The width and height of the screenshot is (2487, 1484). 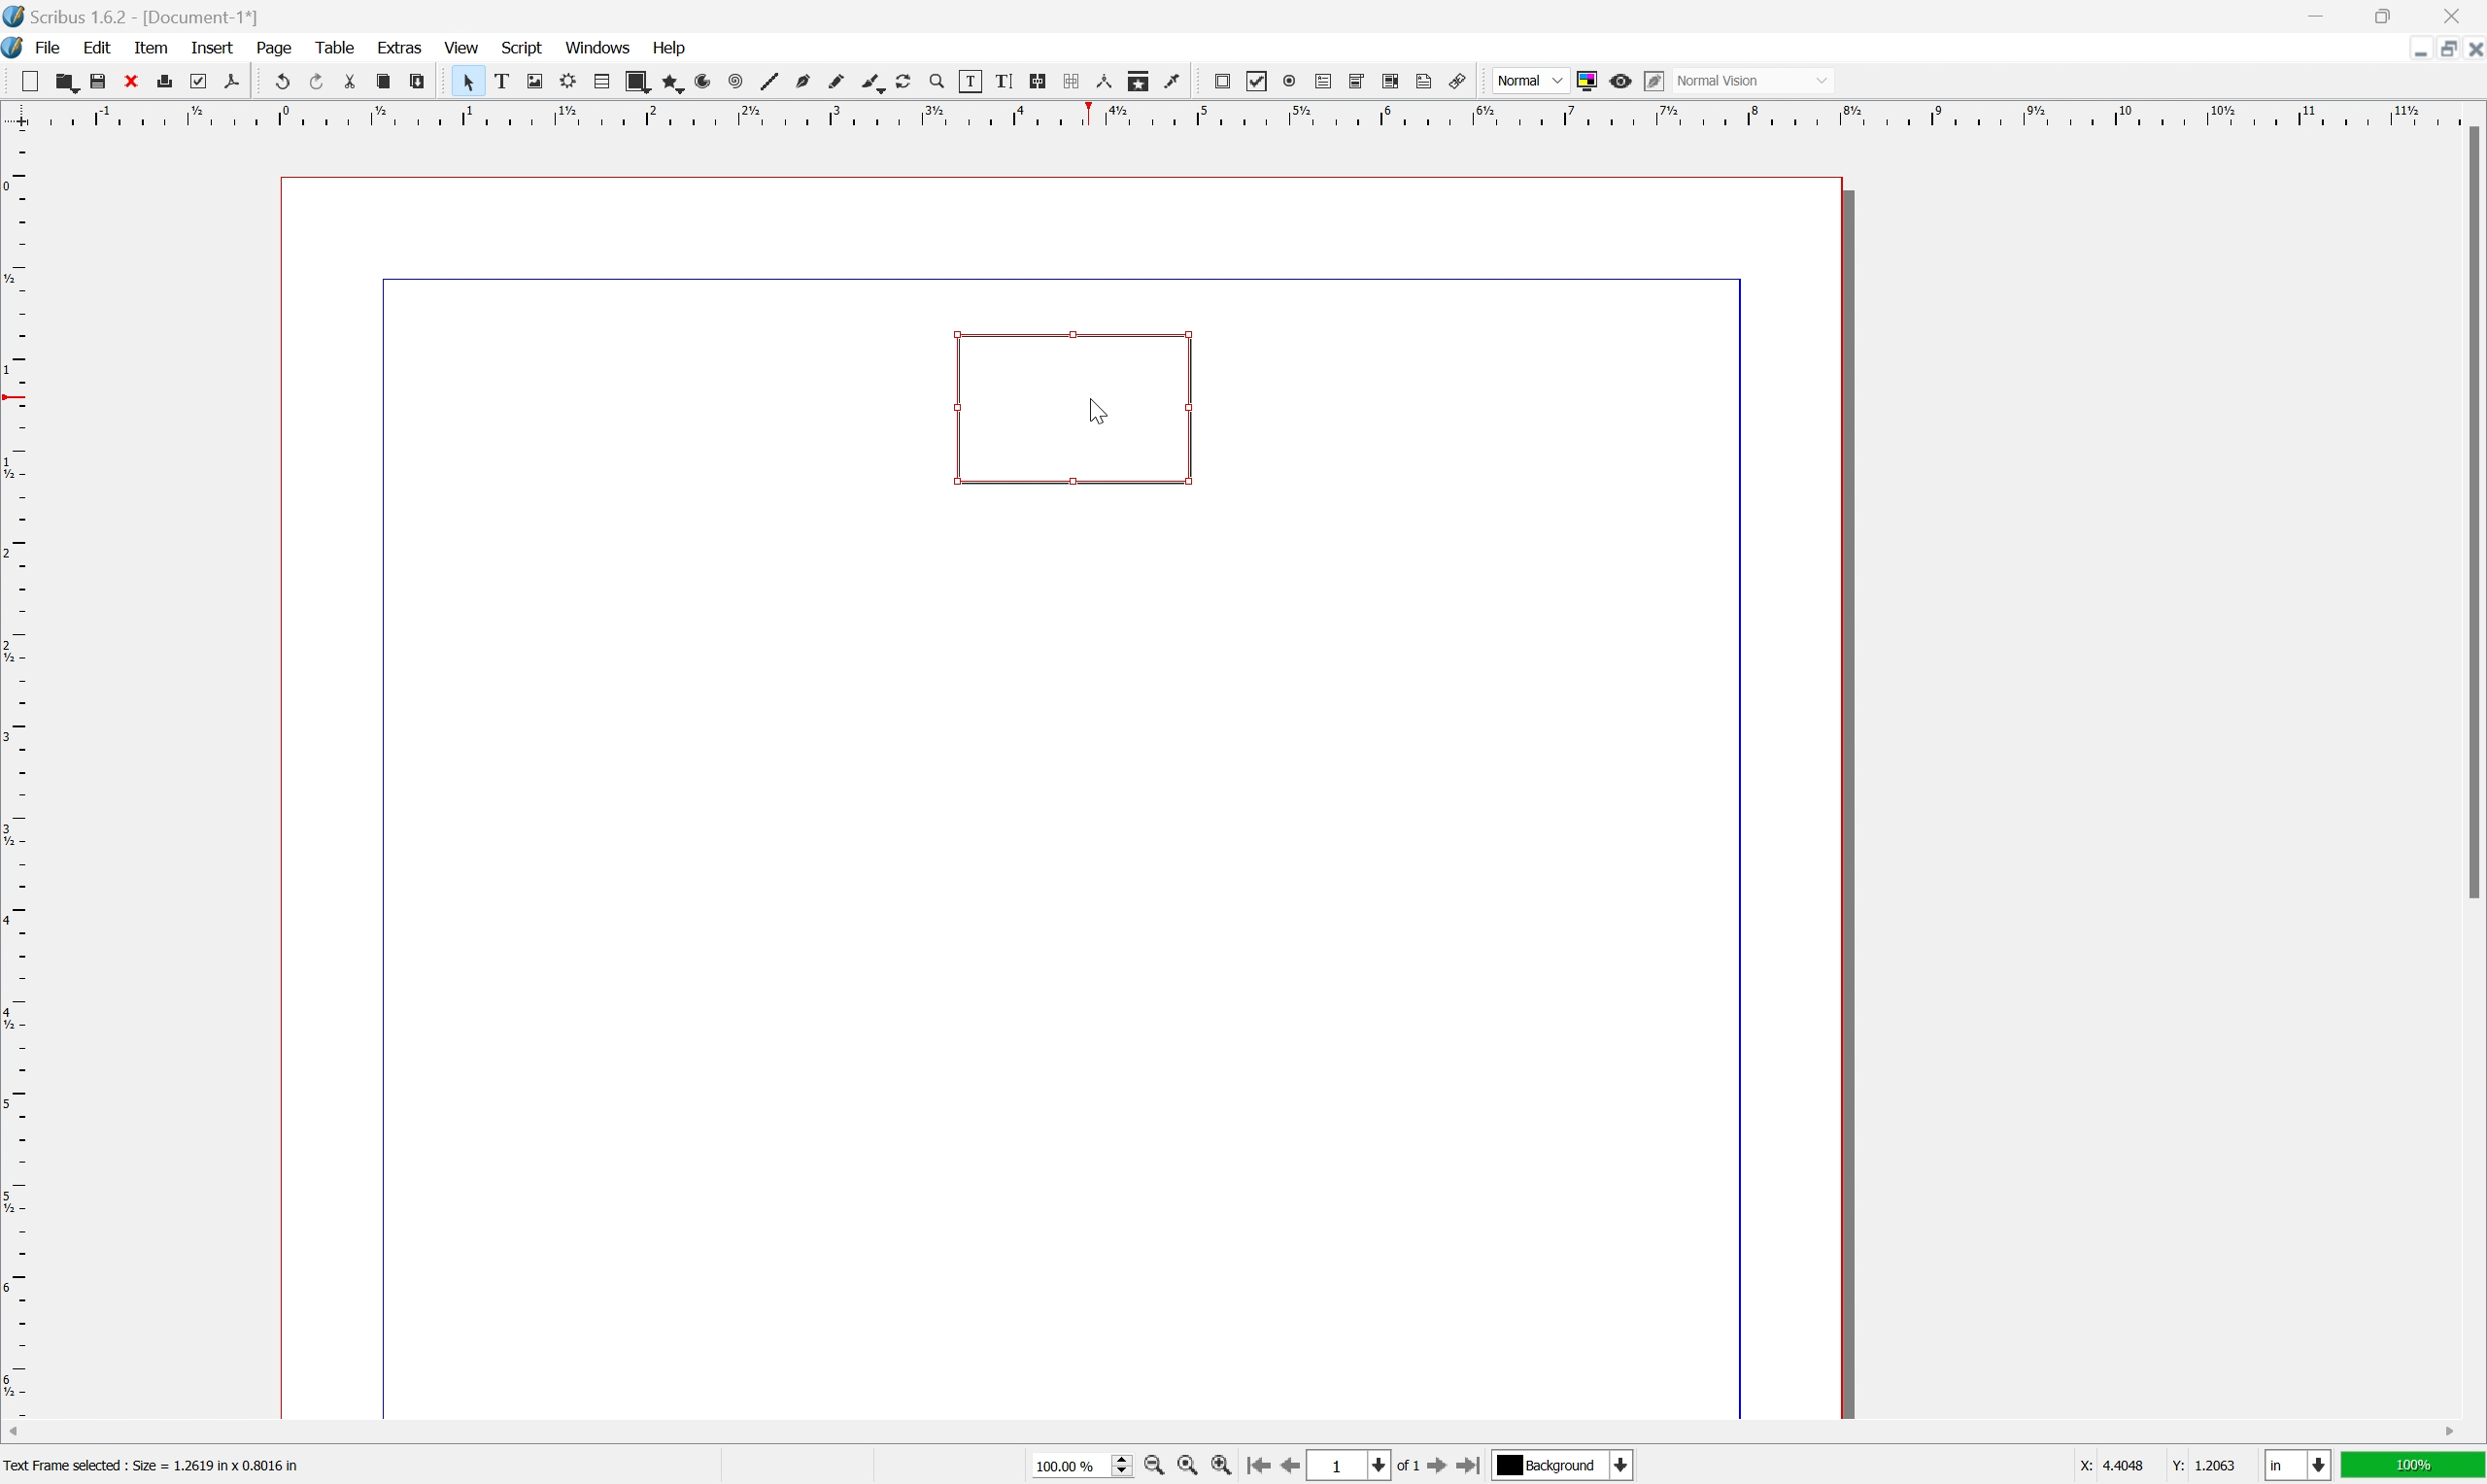 I want to click on scroll bar, so click(x=1234, y=1431).